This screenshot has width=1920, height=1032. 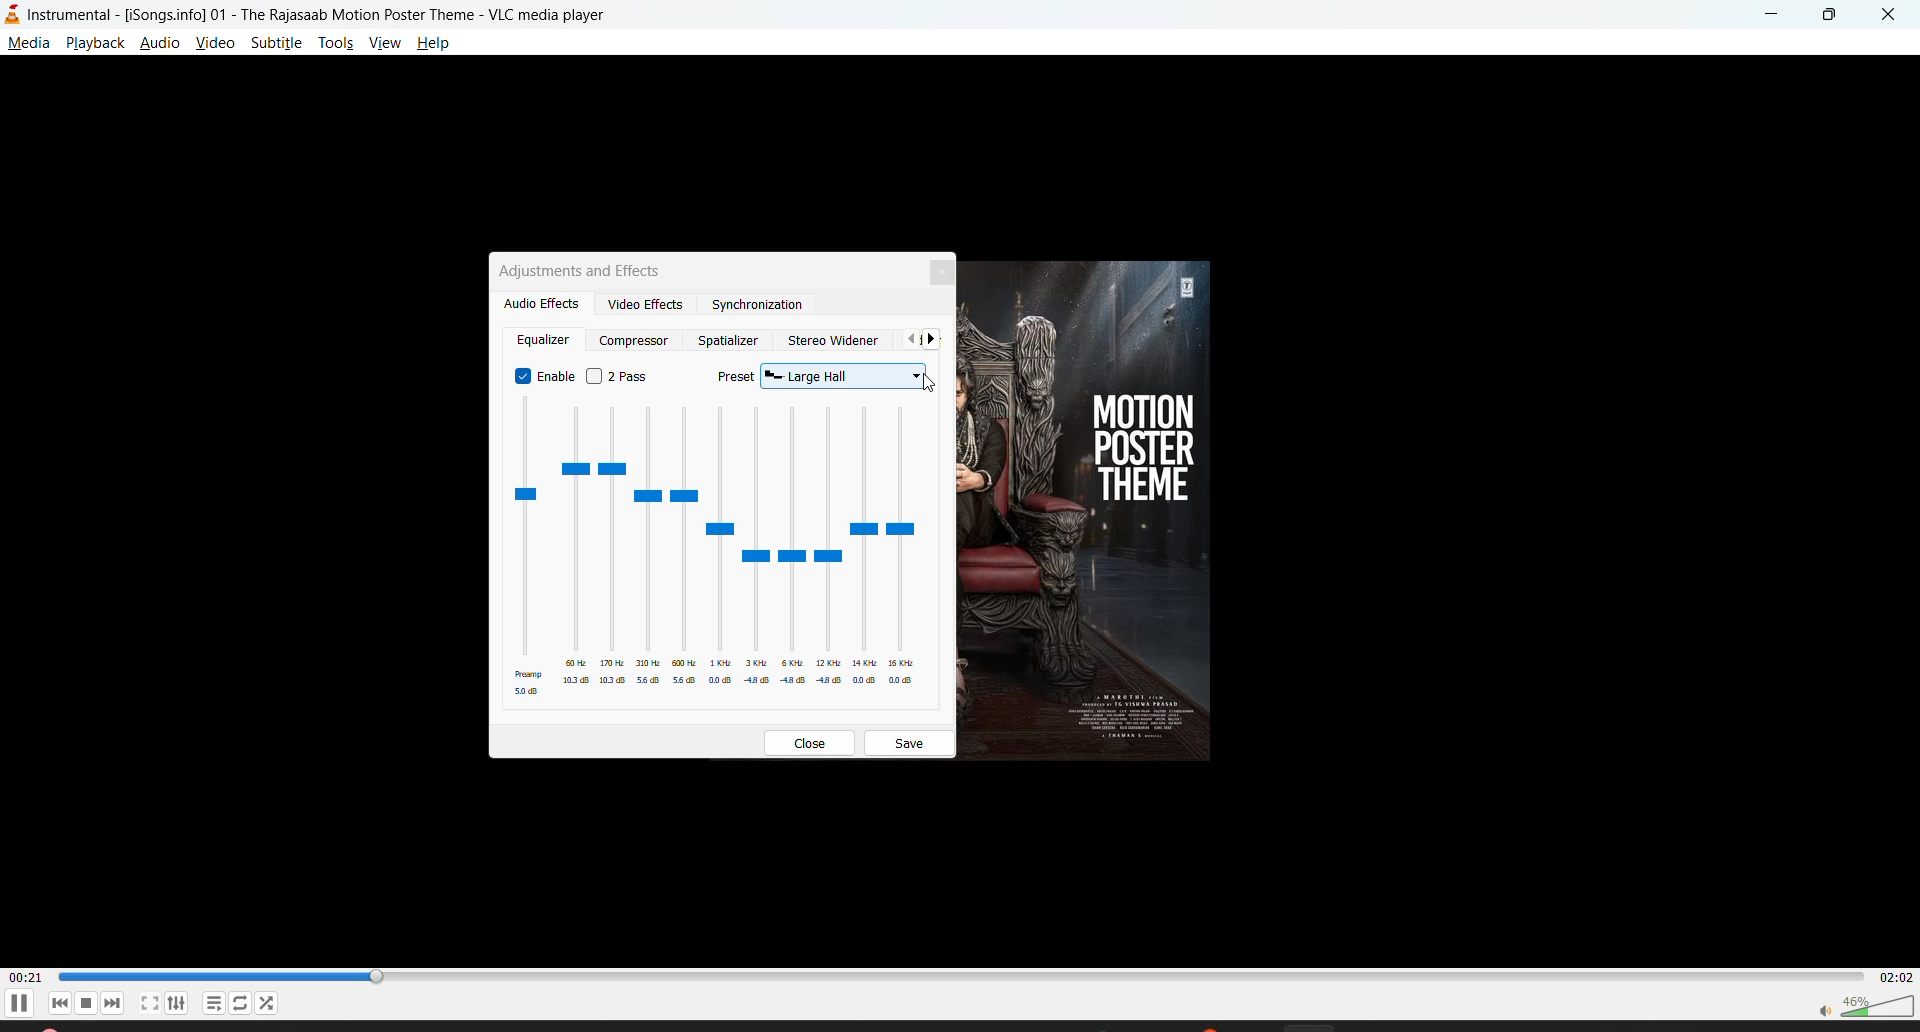 What do you see at coordinates (542, 379) in the screenshot?
I see `enable` at bounding box center [542, 379].